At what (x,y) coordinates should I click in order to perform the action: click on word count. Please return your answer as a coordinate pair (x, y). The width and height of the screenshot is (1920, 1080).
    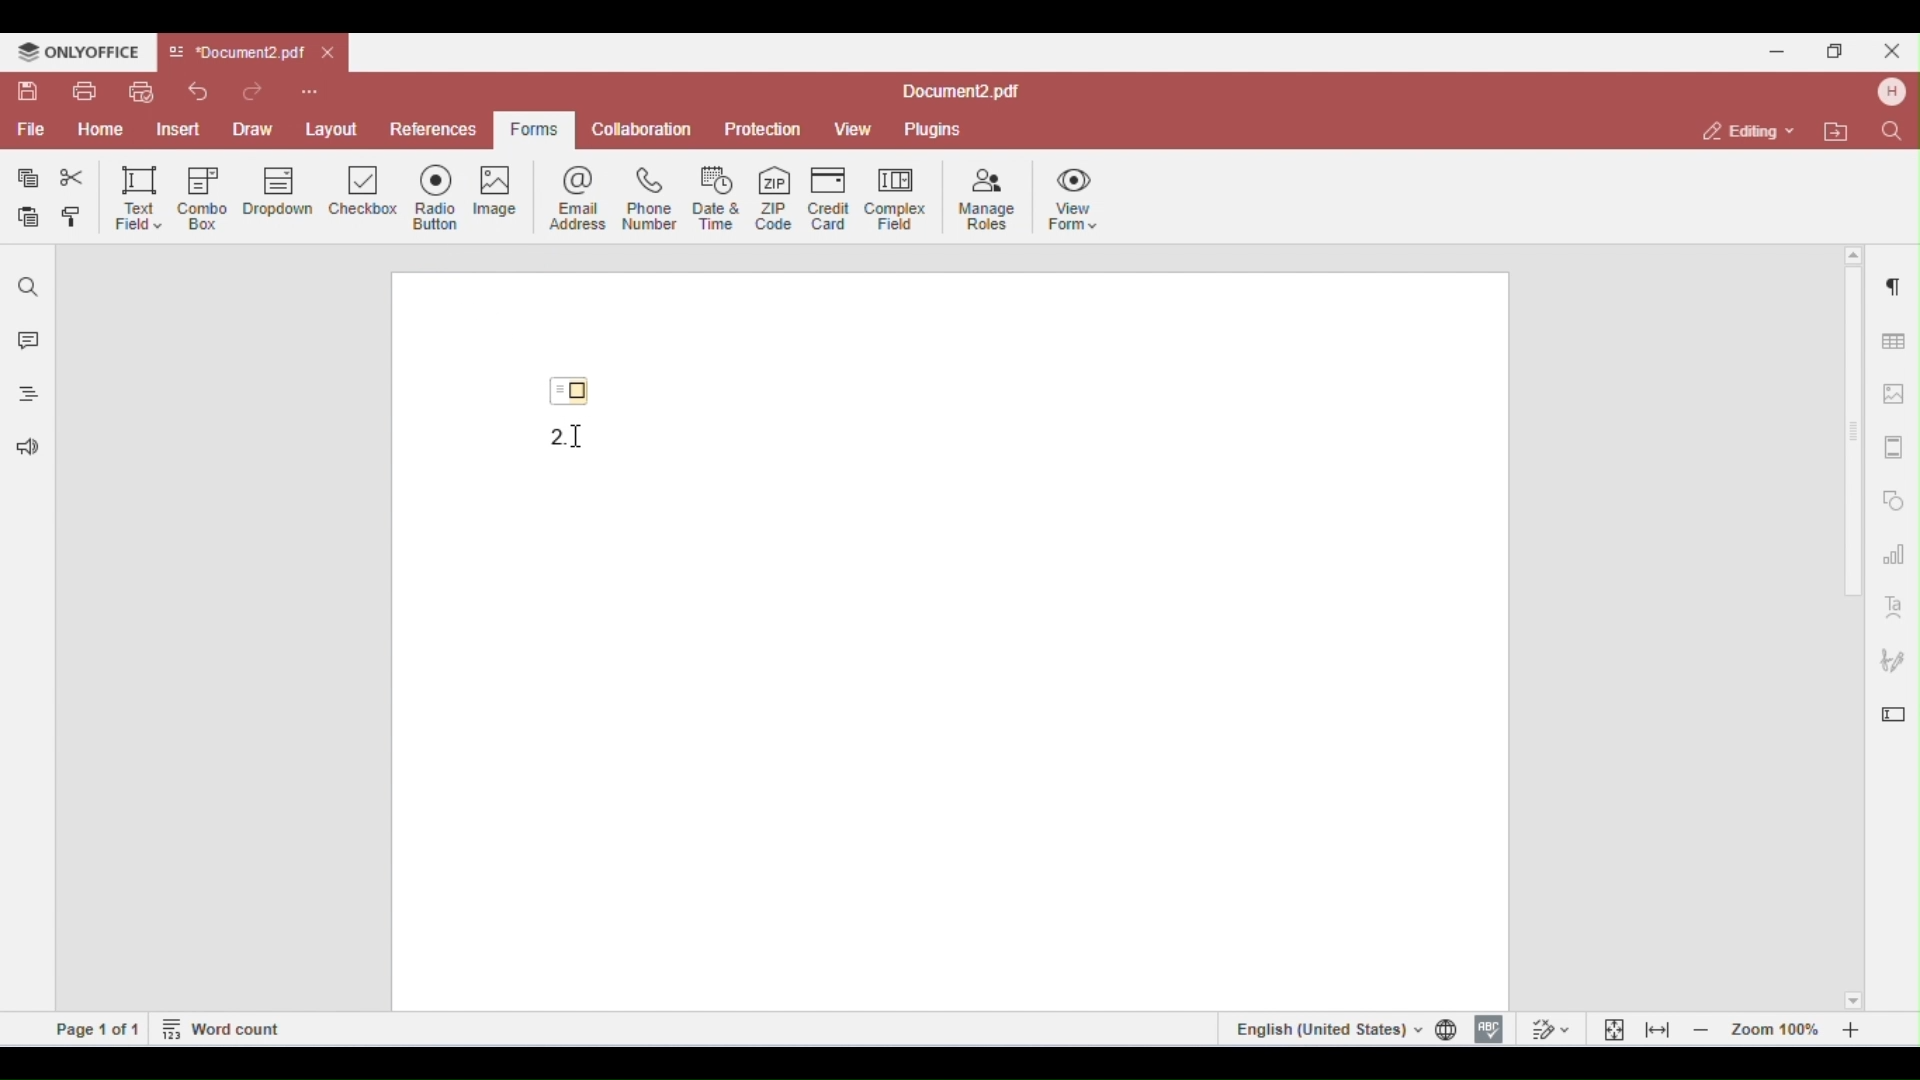
    Looking at the image, I should click on (223, 1027).